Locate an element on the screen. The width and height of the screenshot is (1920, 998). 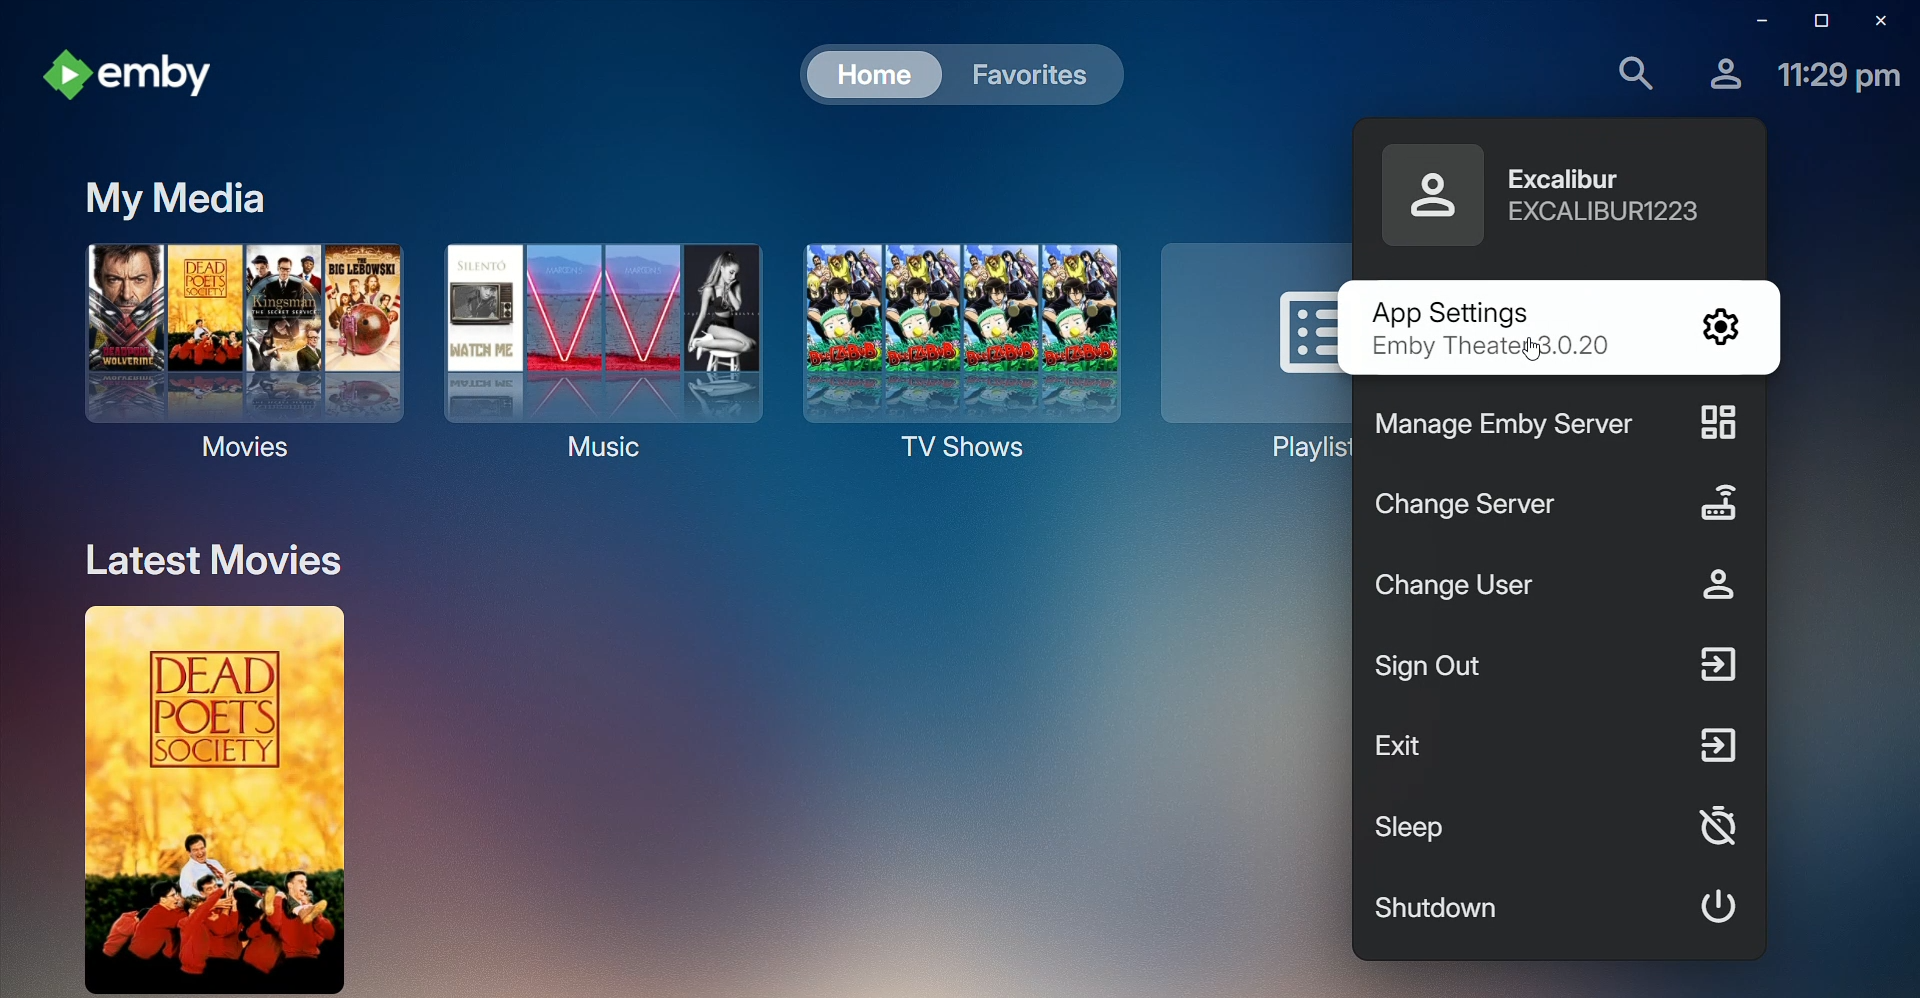
TV Shows is located at coordinates (948, 345).